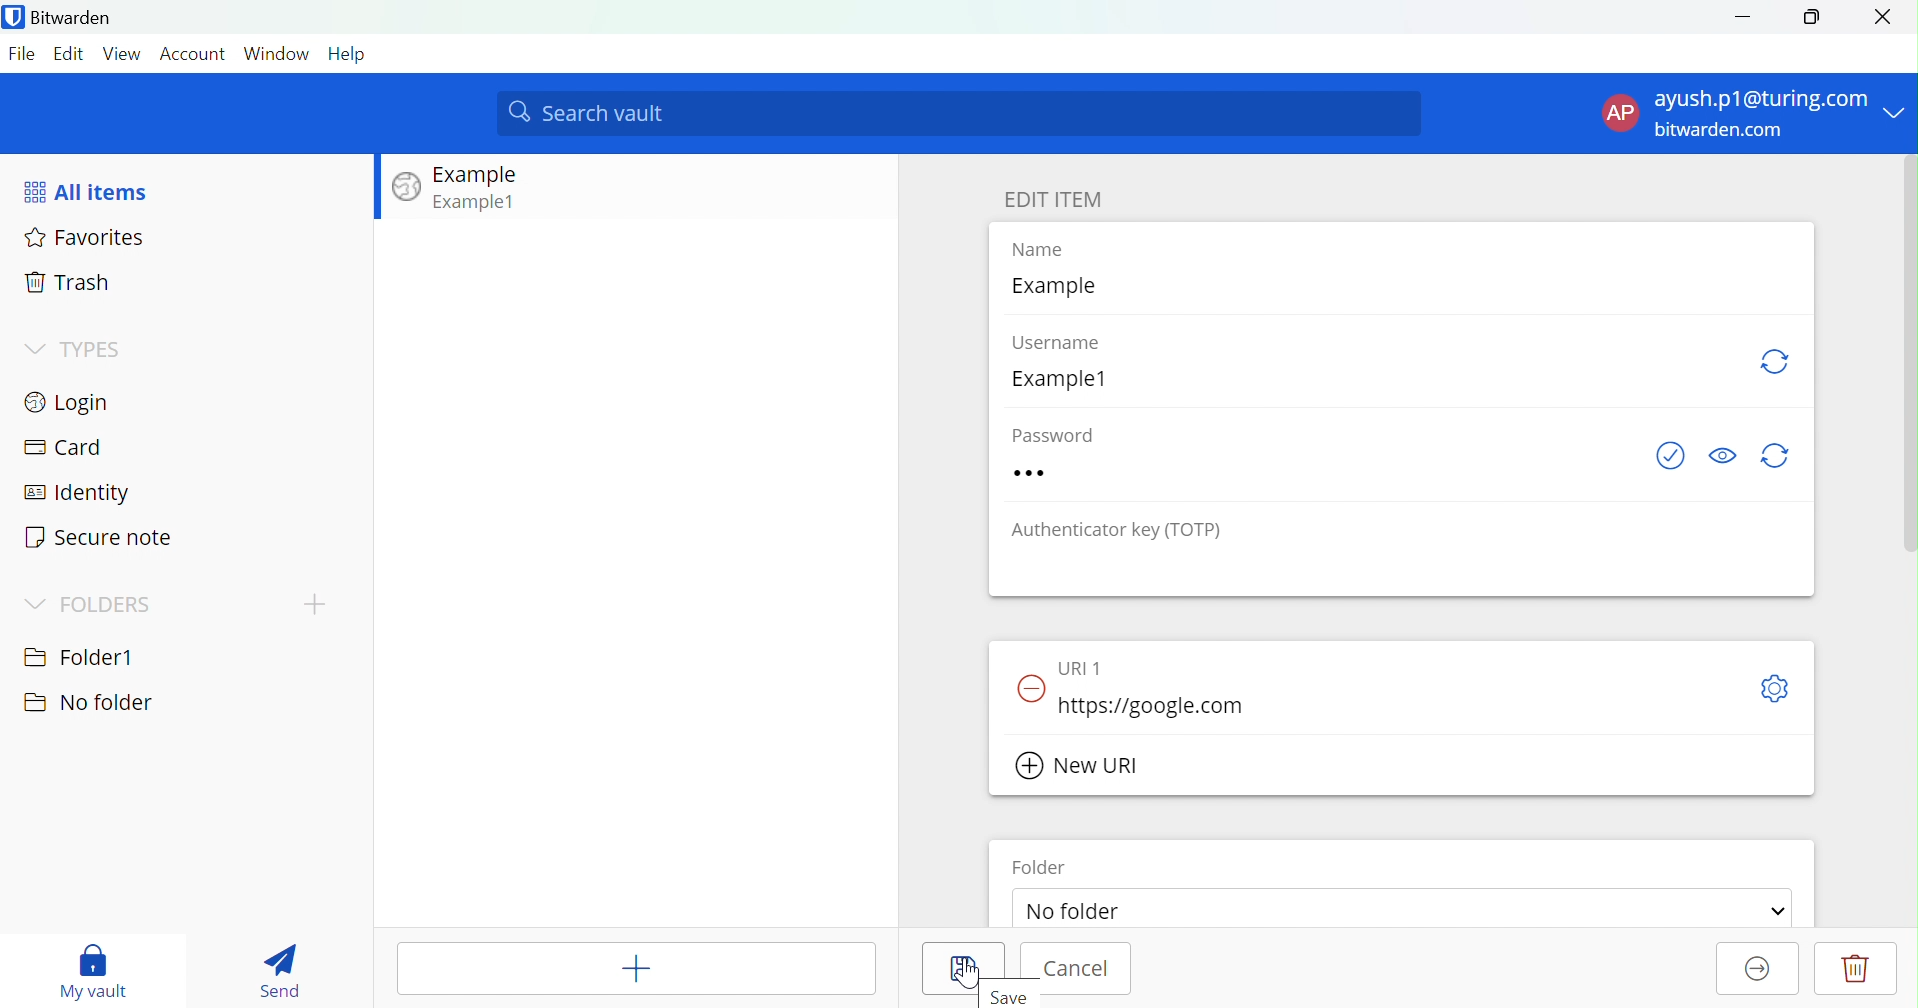 This screenshot has width=1918, height=1008. Describe the element at coordinates (1052, 251) in the screenshot. I see `Name` at that location.